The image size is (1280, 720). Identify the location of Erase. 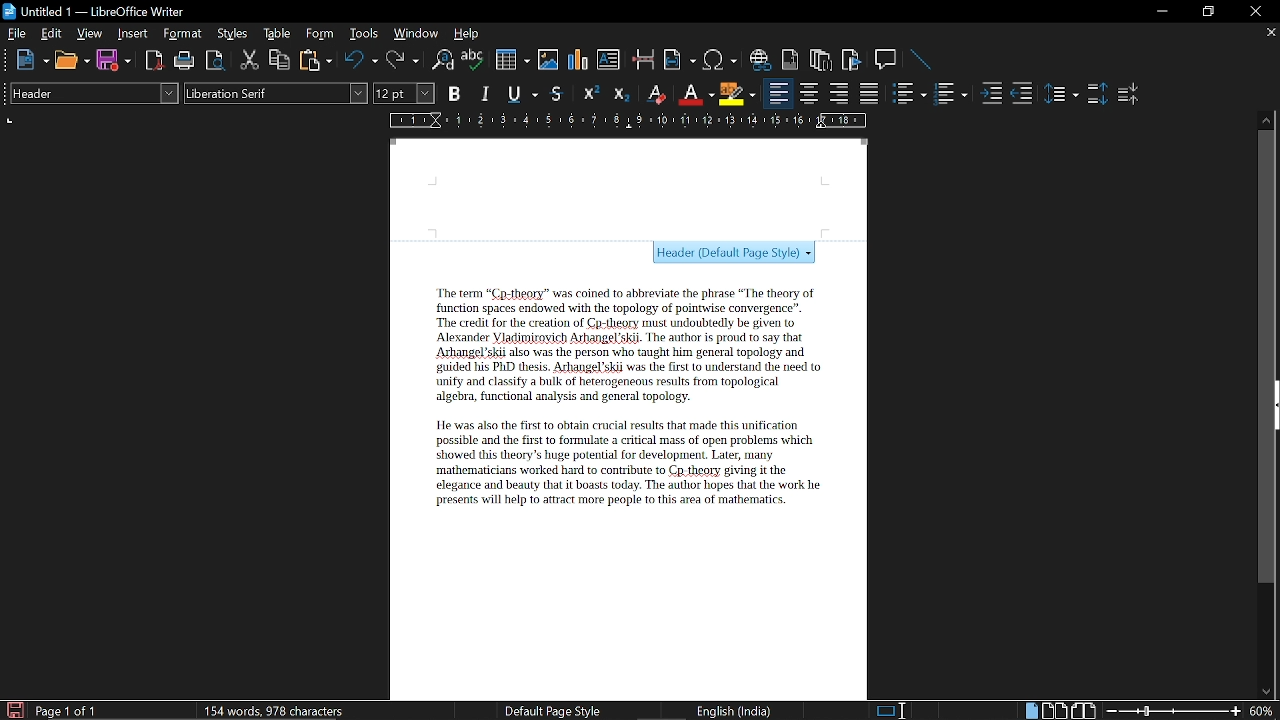
(655, 94).